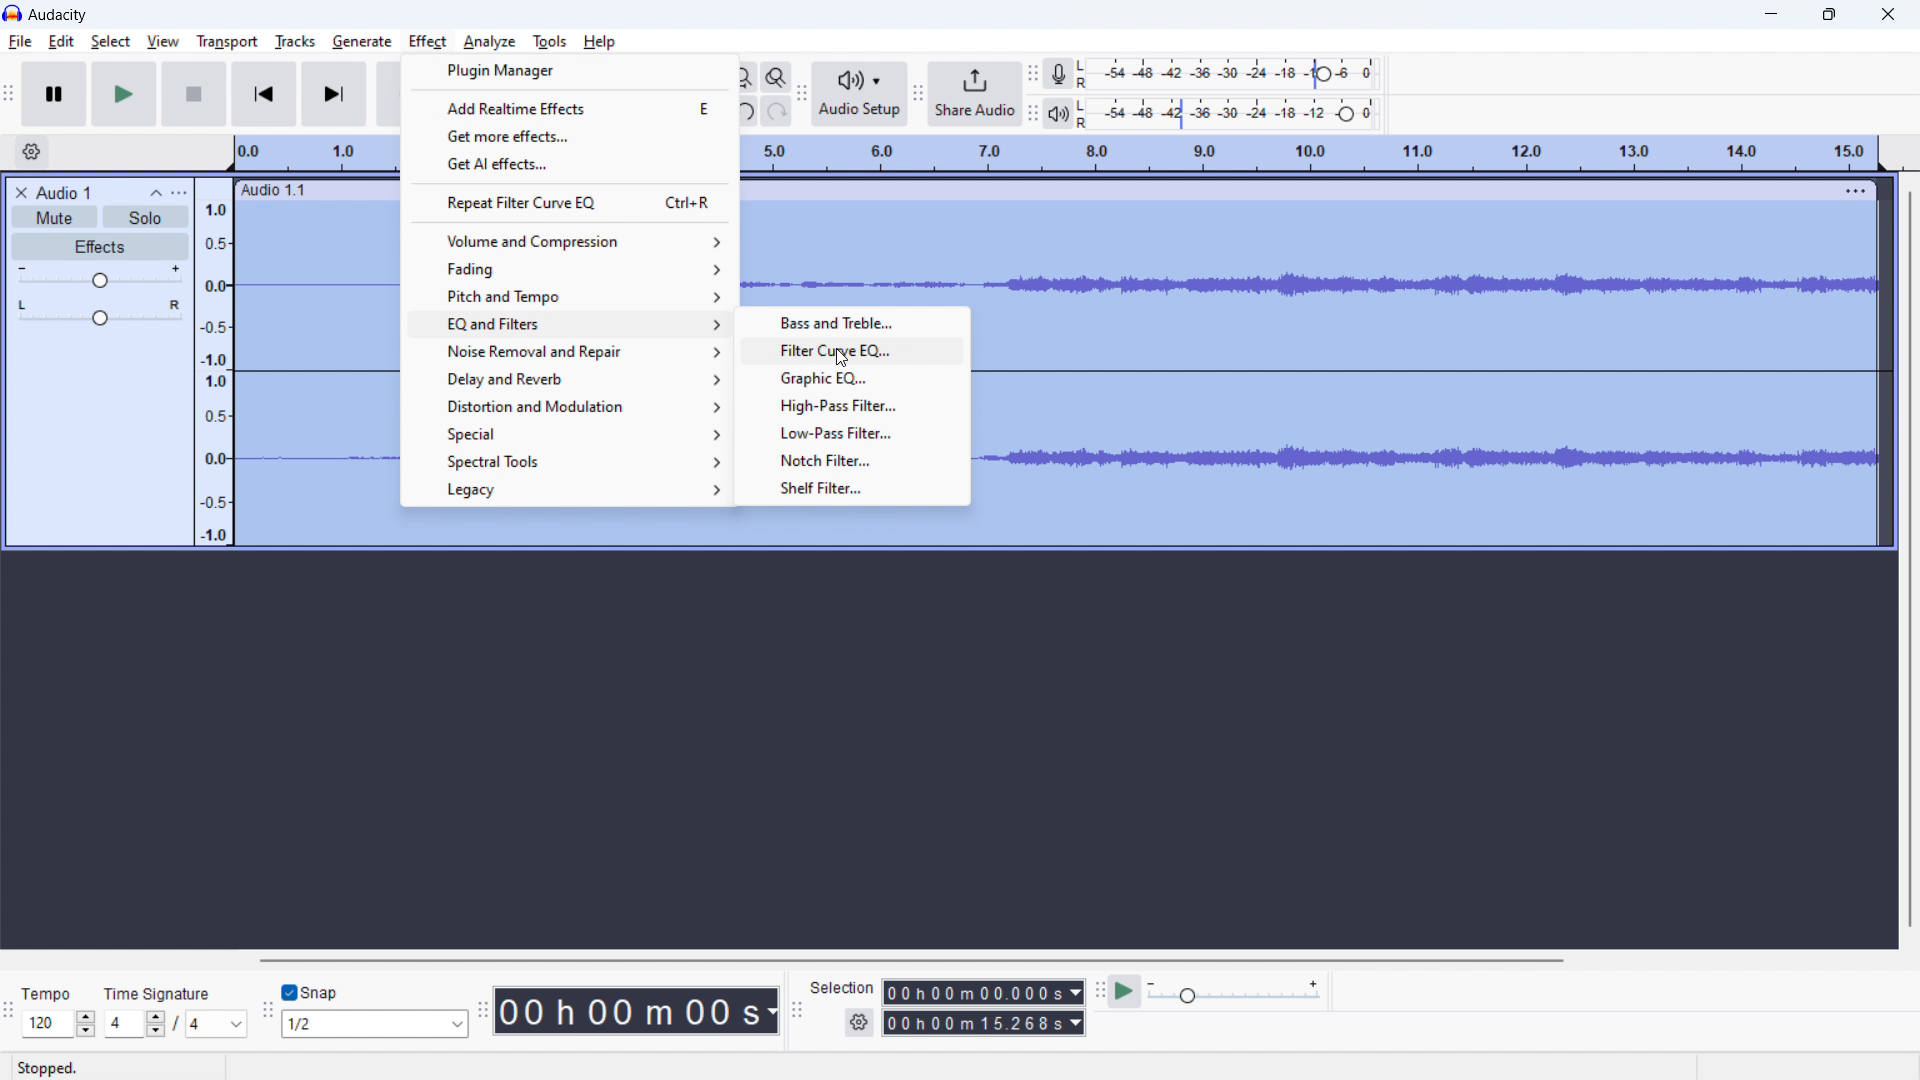 Image resolution: width=1920 pixels, height=1080 pixels. Describe the element at coordinates (264, 94) in the screenshot. I see `skip to start` at that location.